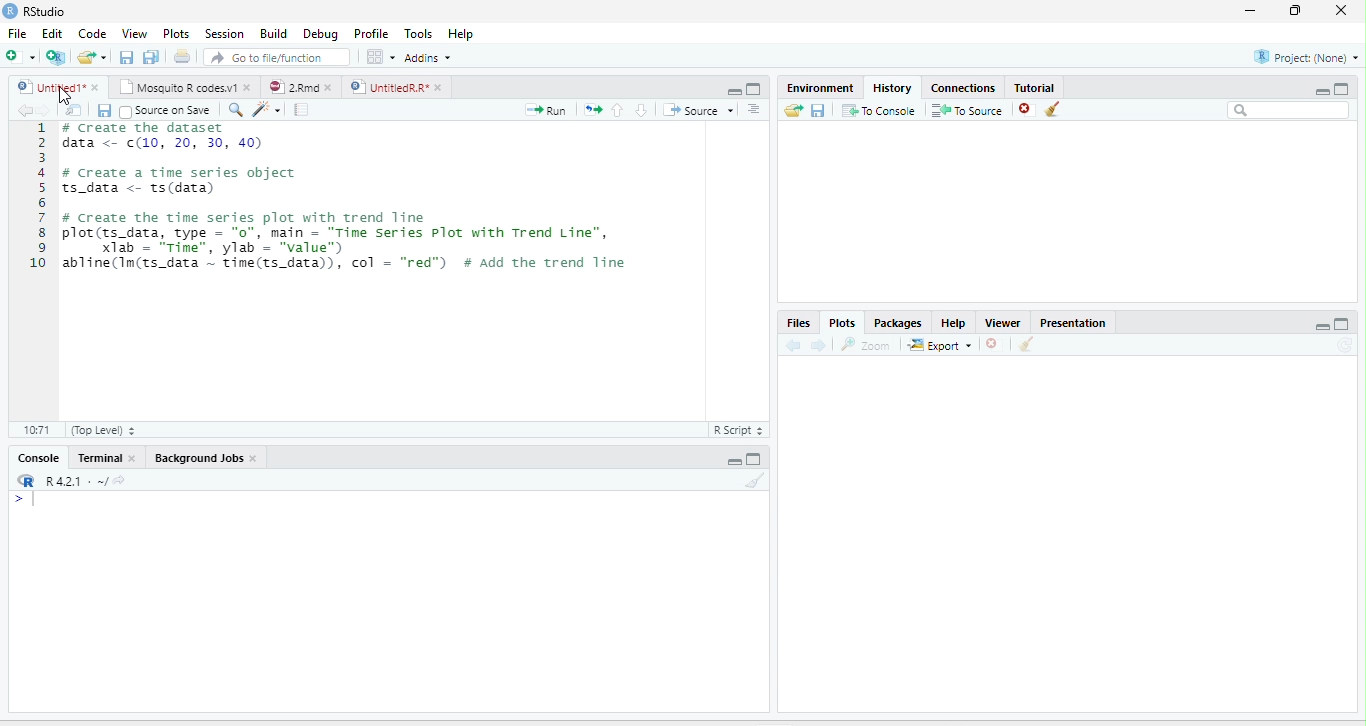 The image size is (1366, 726). I want to click on R 4.2.1 . ~/, so click(76, 479).